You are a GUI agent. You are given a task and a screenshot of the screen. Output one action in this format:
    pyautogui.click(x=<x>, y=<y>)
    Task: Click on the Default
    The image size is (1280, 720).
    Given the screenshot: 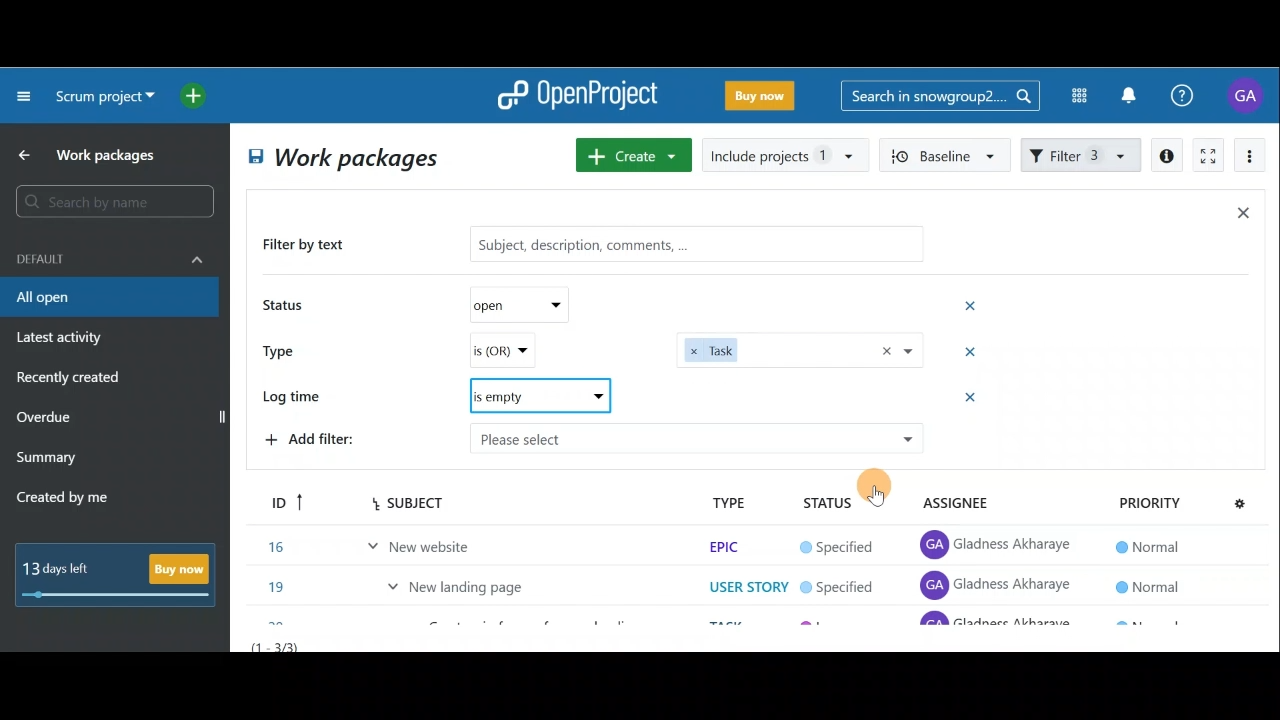 What is the action you would take?
    pyautogui.click(x=110, y=257)
    